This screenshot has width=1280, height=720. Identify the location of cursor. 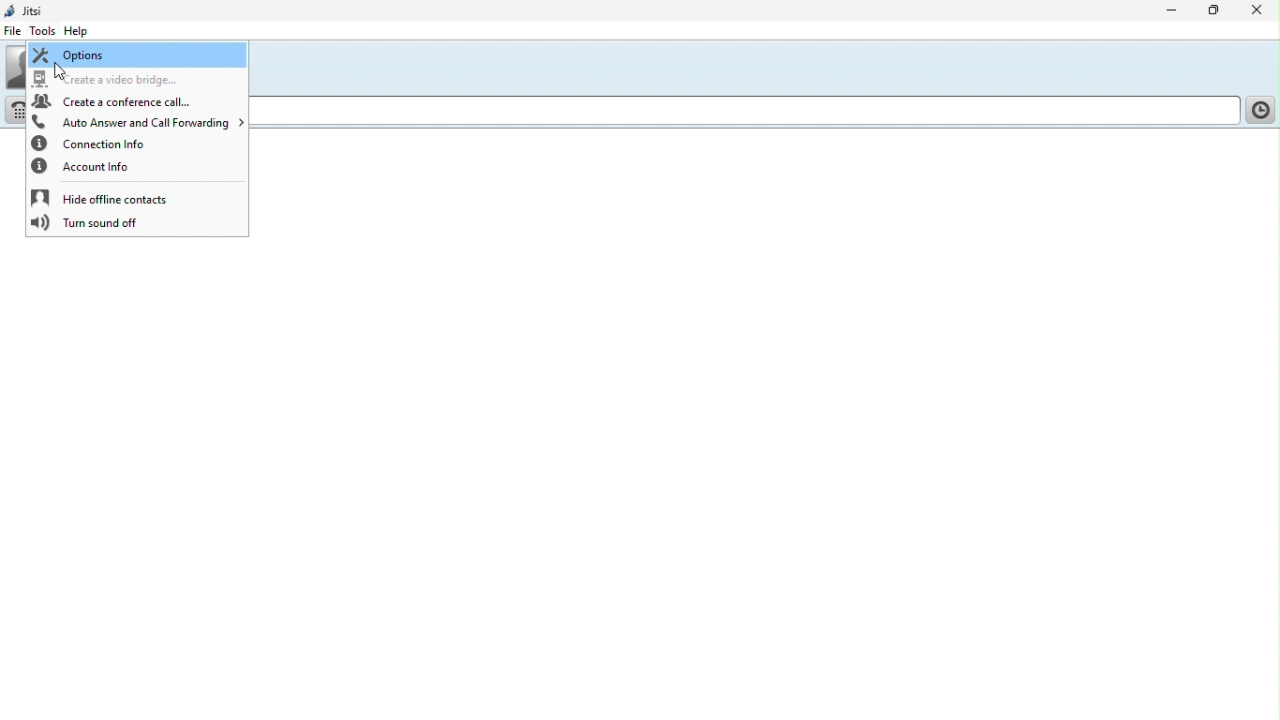
(62, 74).